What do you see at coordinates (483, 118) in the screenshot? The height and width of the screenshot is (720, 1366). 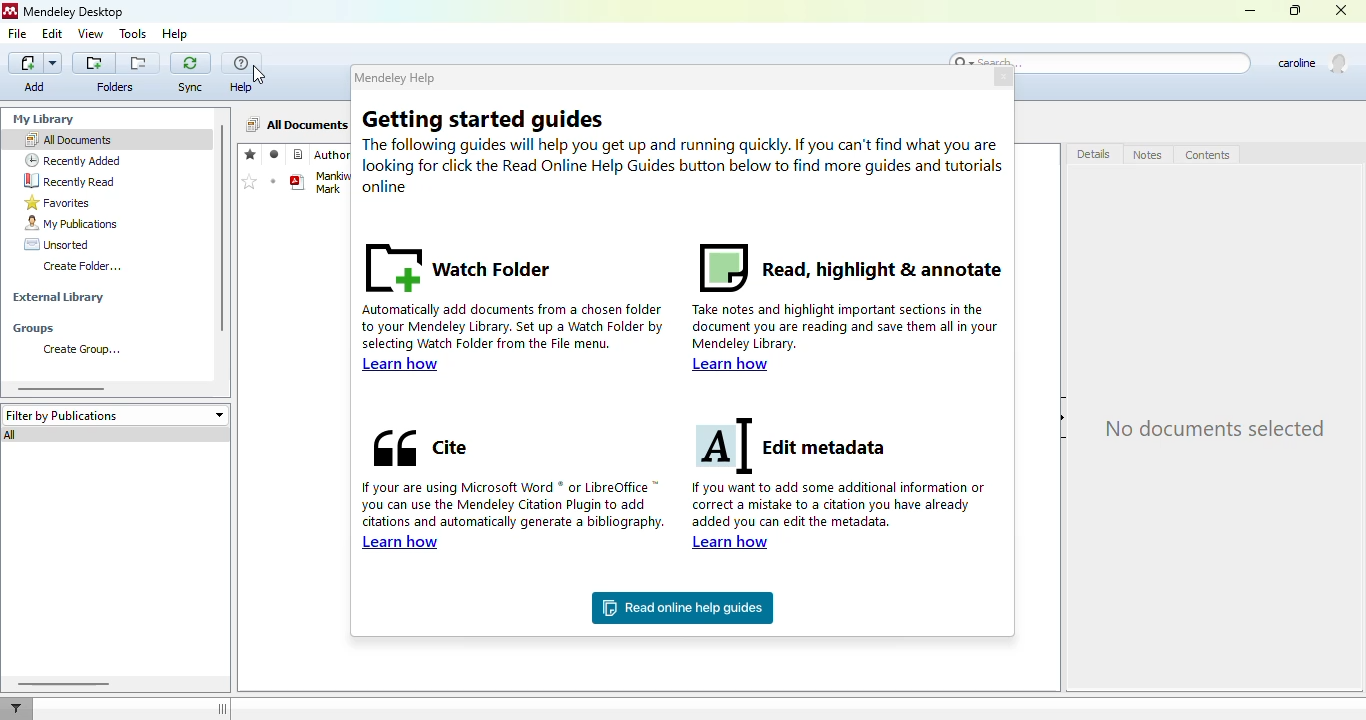 I see `getting started guides` at bounding box center [483, 118].